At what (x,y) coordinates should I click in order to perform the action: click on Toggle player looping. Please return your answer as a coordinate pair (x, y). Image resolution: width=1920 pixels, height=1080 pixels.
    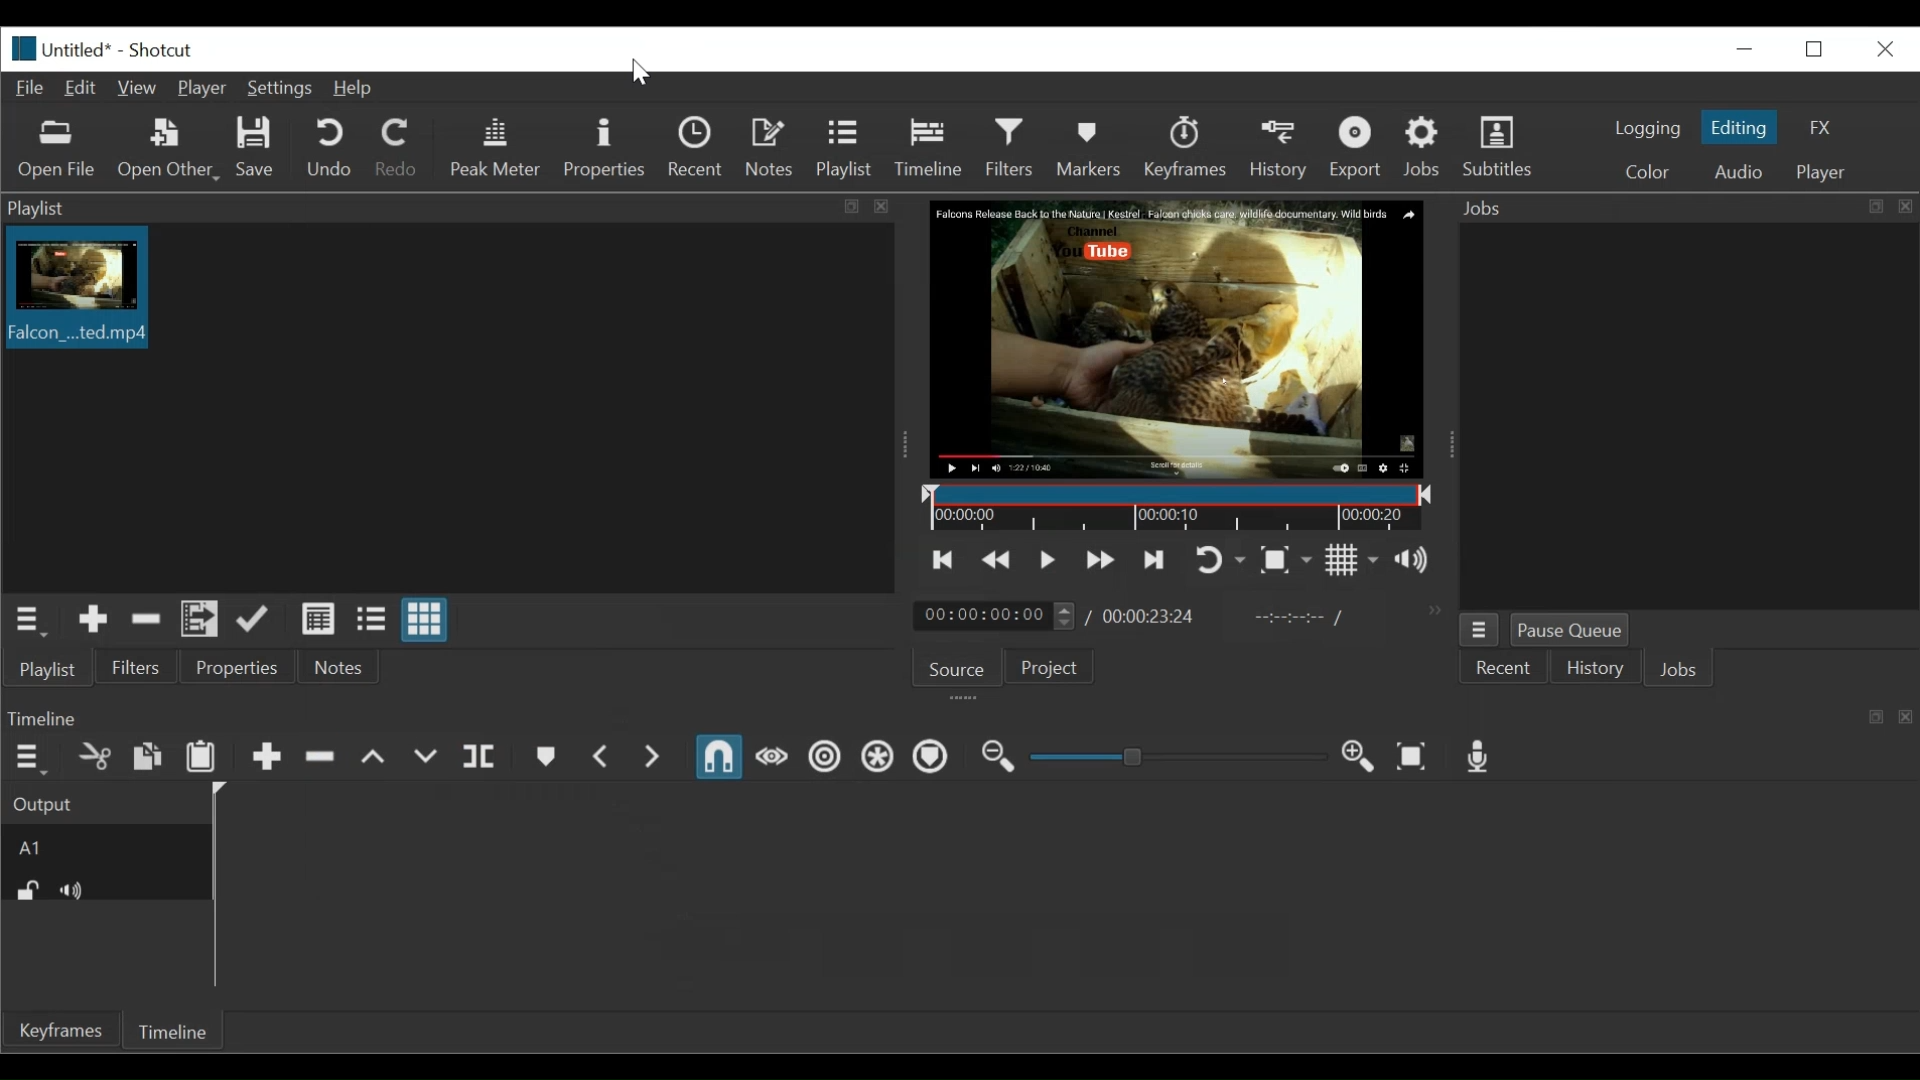
    Looking at the image, I should click on (1220, 561).